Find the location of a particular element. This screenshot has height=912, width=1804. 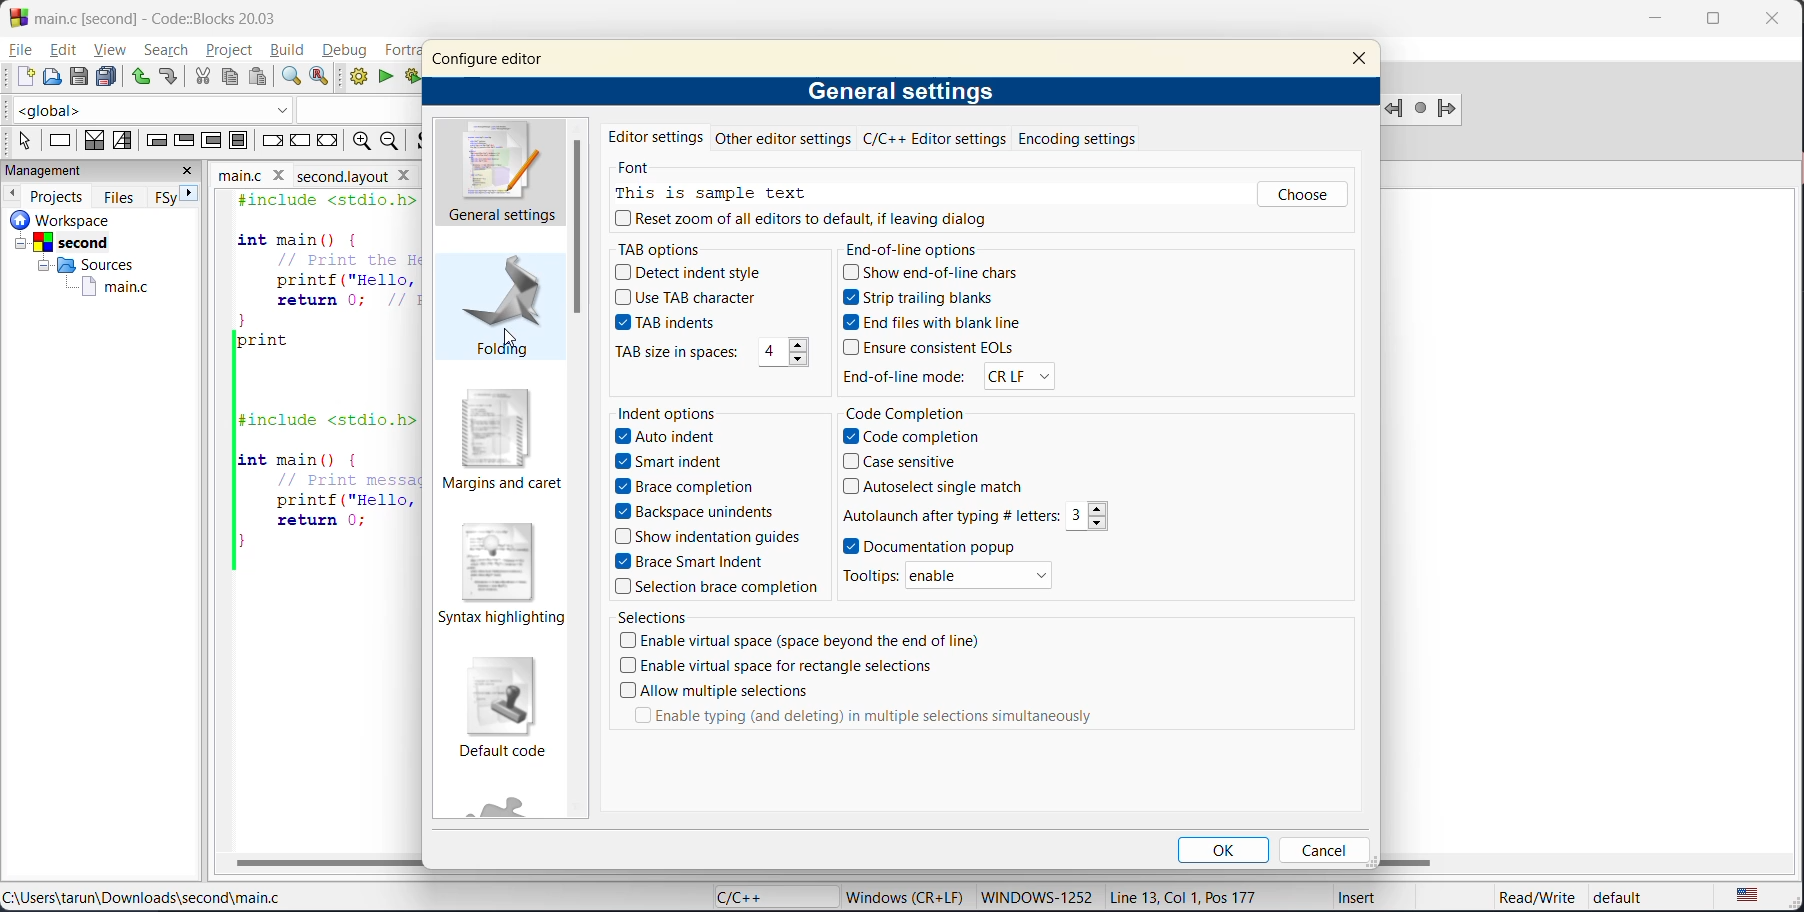

management is located at coordinates (81, 171).